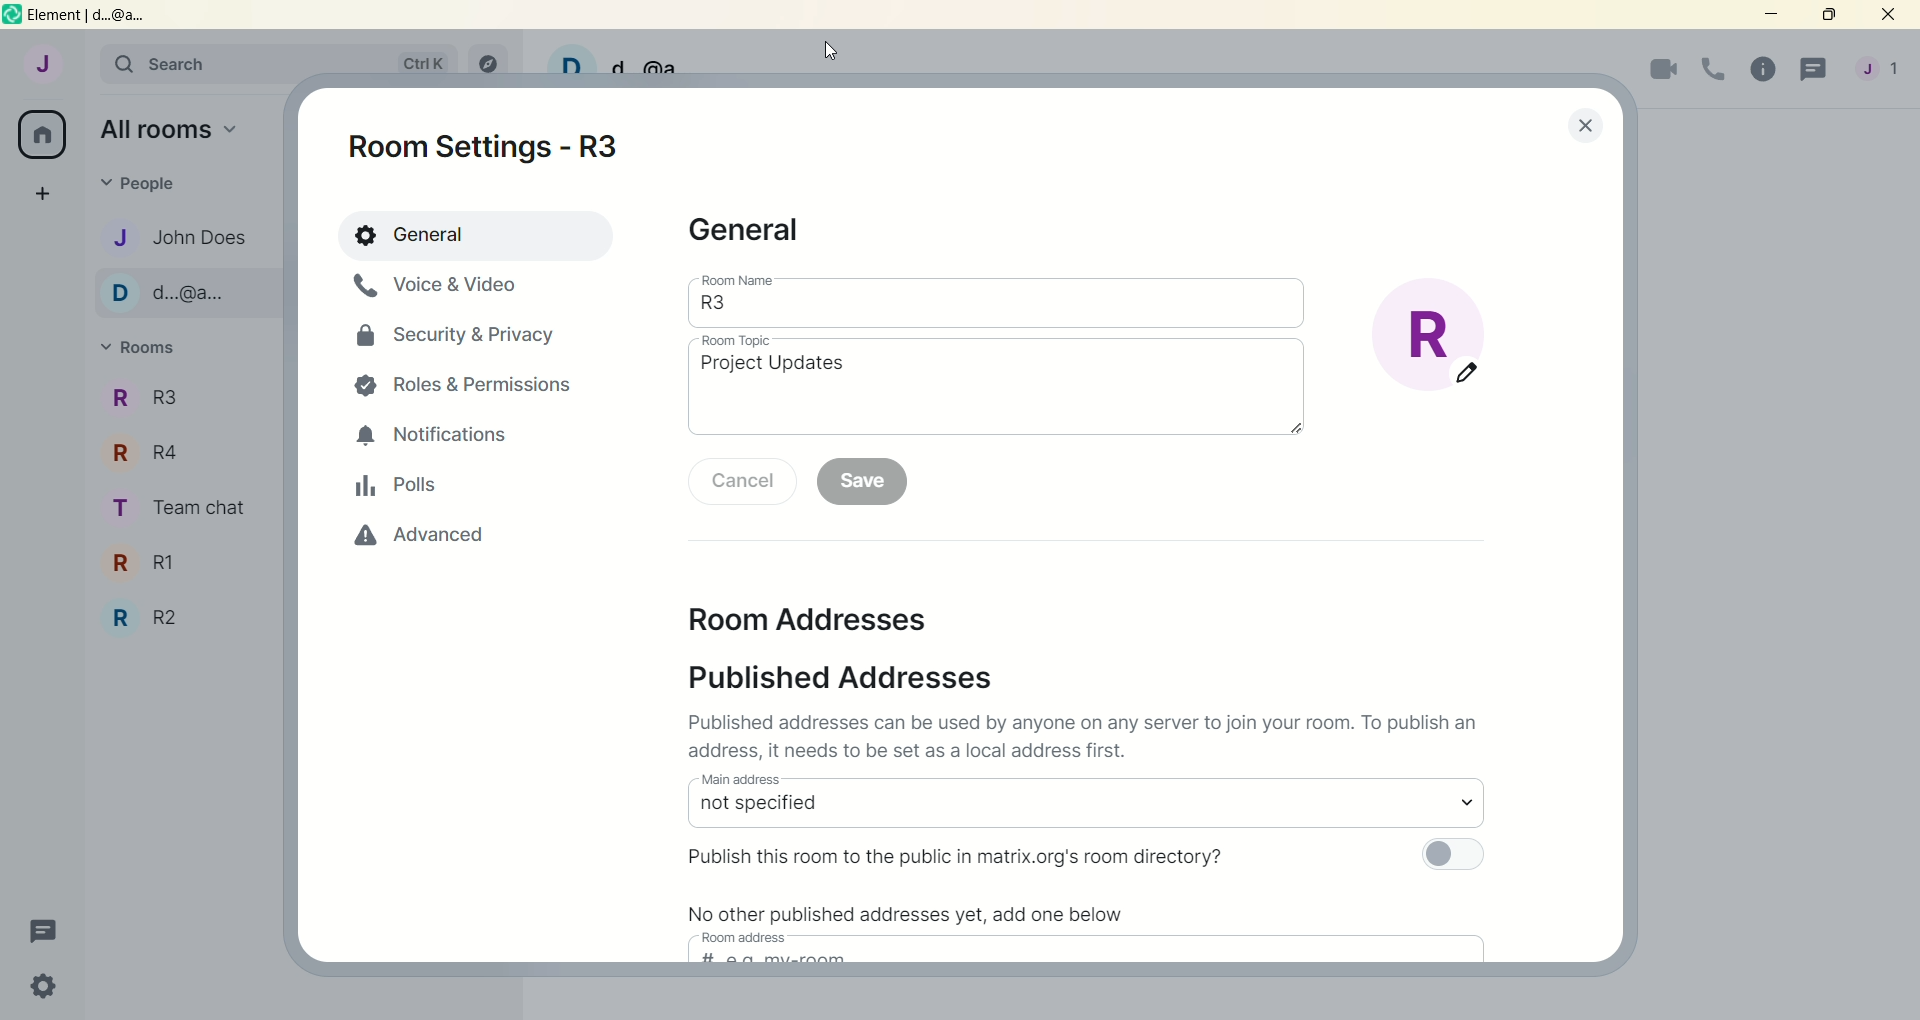  Describe the element at coordinates (178, 506) in the screenshot. I see `R1` at that location.